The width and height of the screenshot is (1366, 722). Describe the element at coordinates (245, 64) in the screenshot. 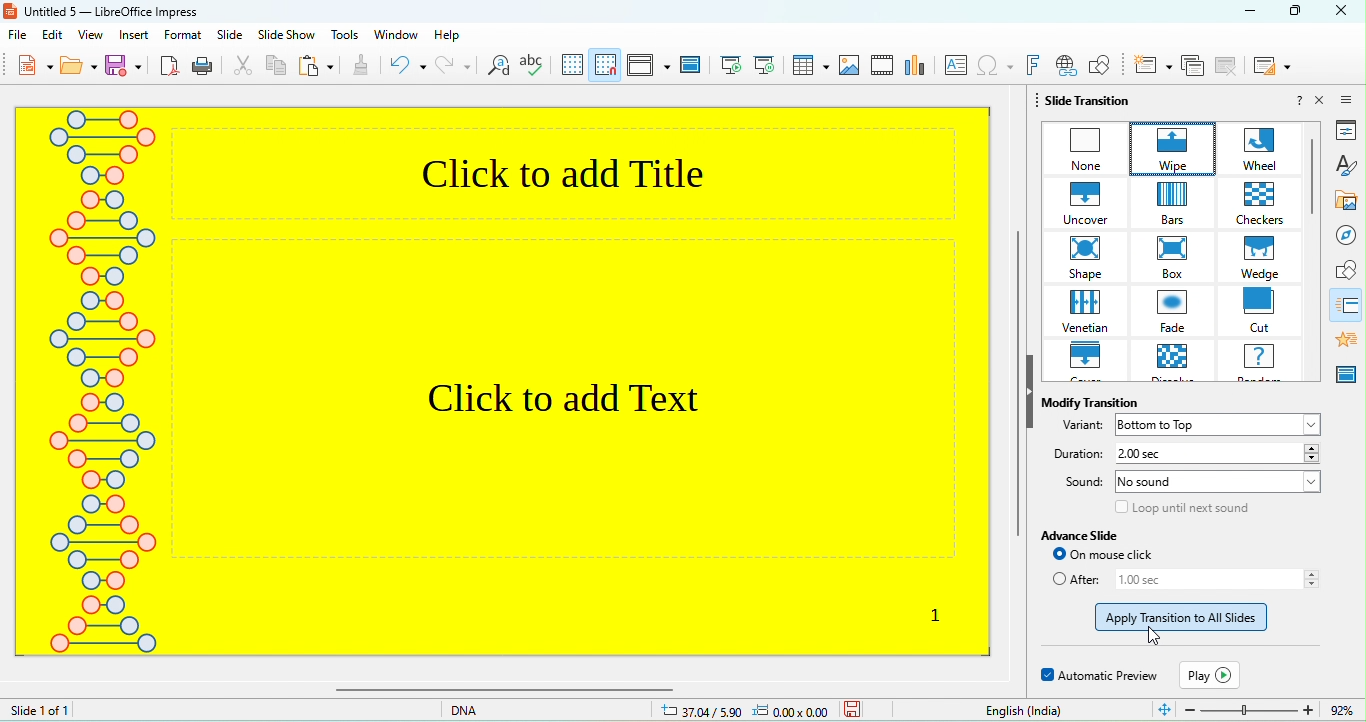

I see `cut` at that location.